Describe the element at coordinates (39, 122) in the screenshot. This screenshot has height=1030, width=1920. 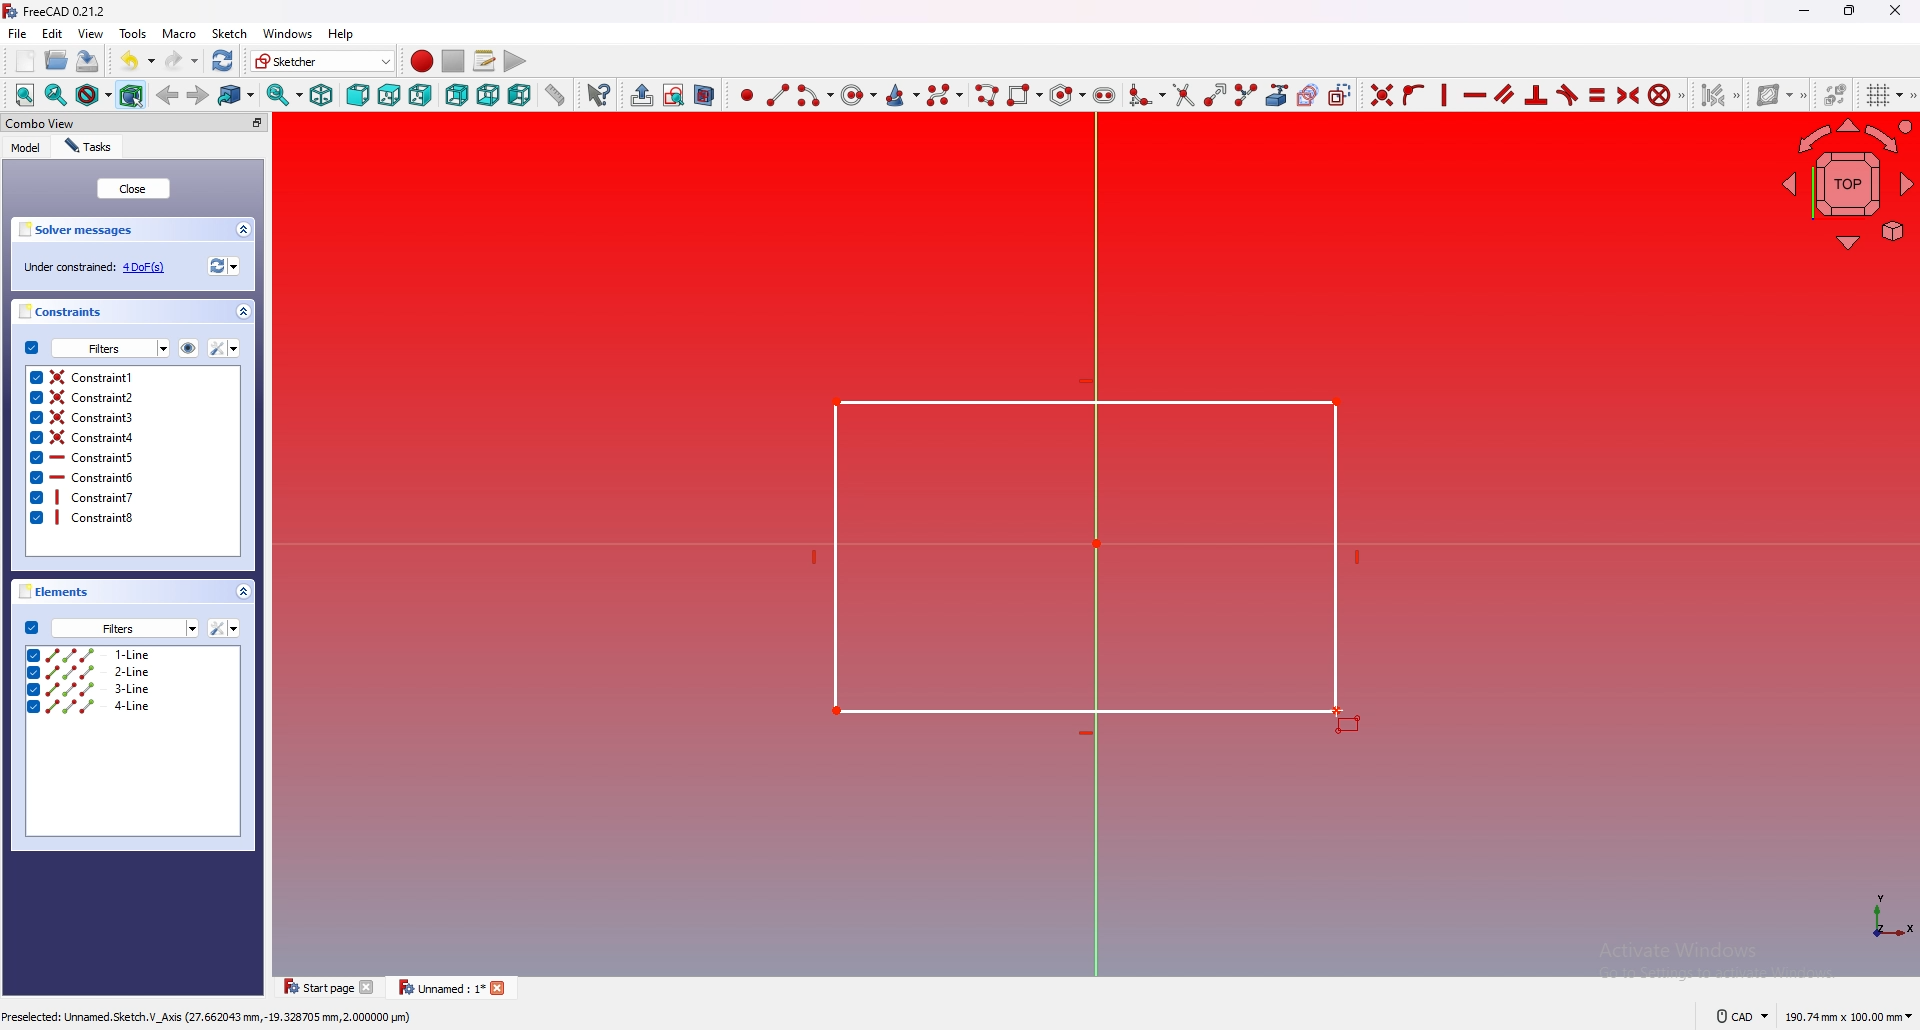
I see `combo view` at that location.